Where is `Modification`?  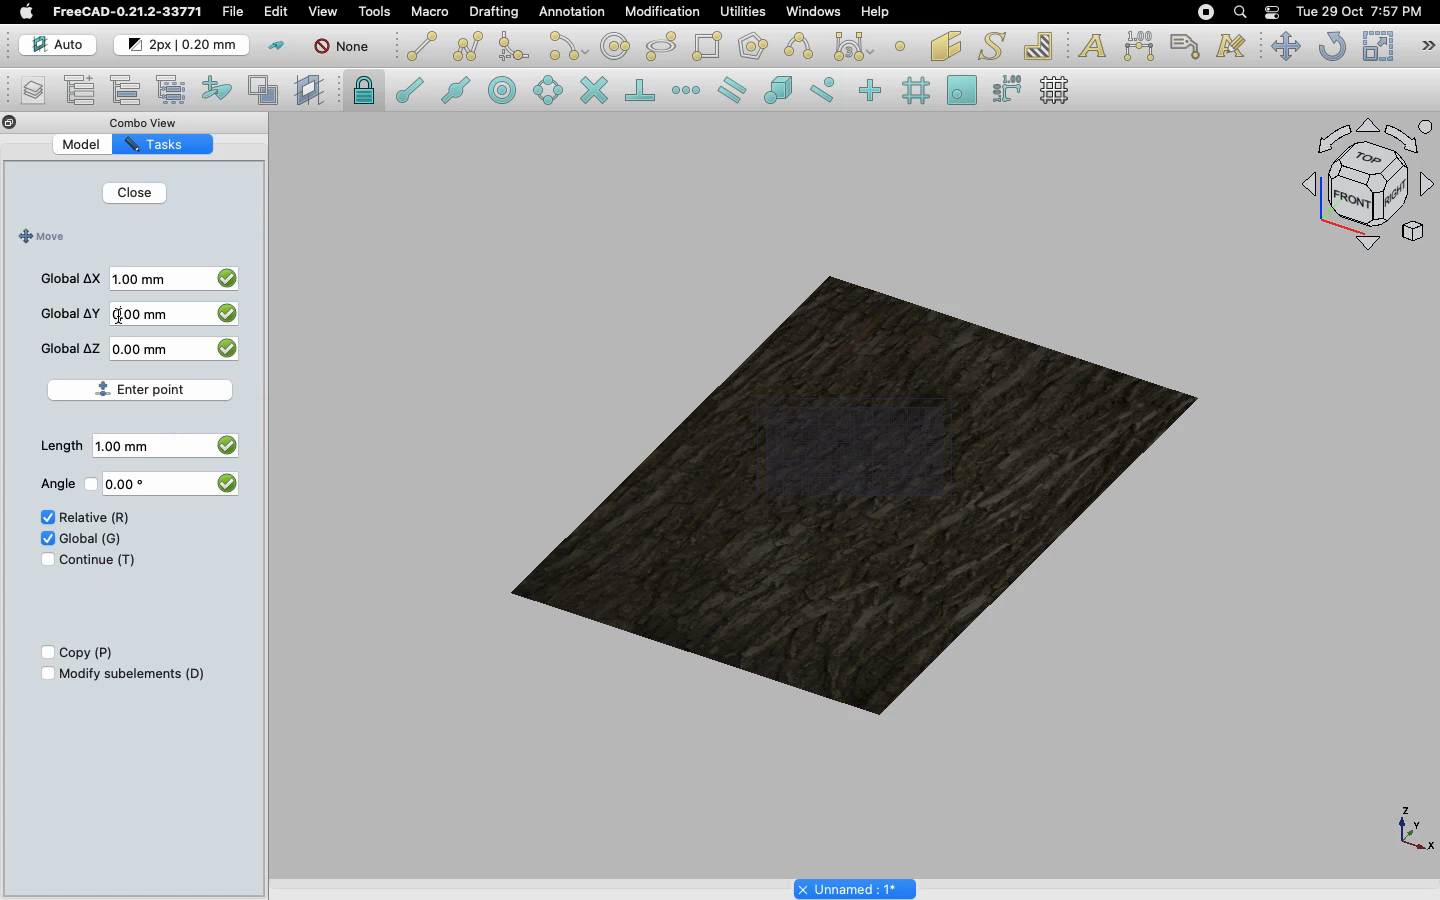
Modification is located at coordinates (667, 14).